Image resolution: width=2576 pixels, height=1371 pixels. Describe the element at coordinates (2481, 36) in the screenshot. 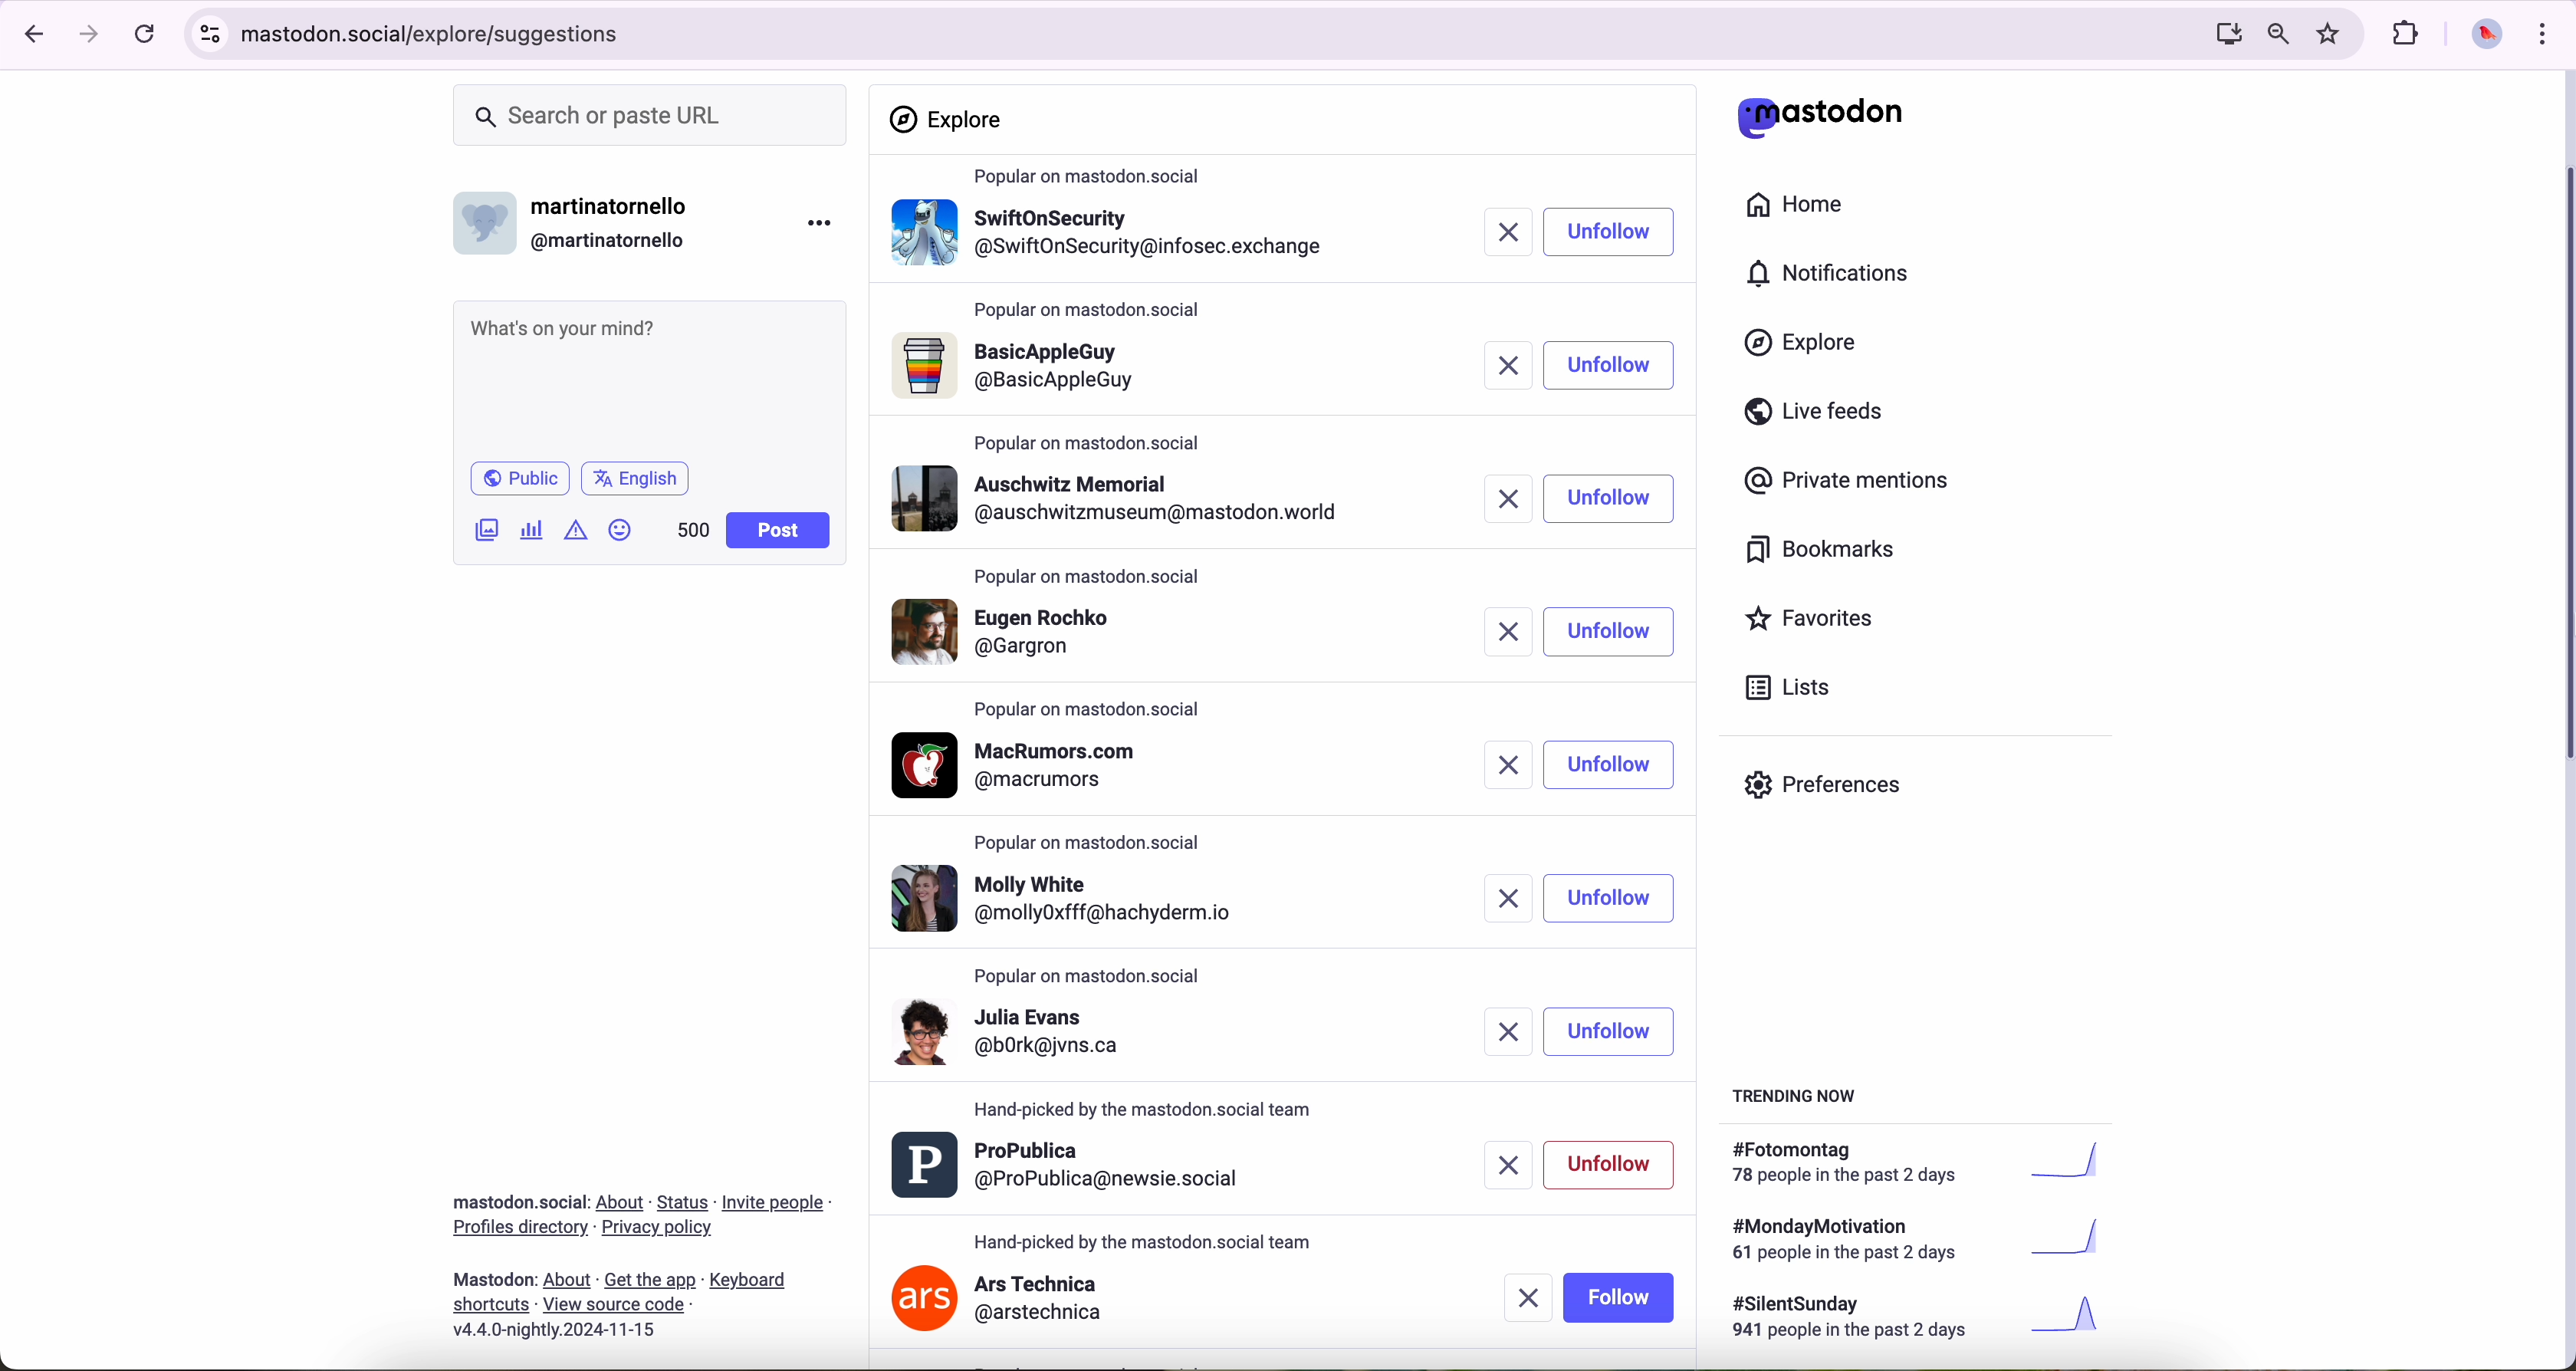

I see `profile picture` at that location.